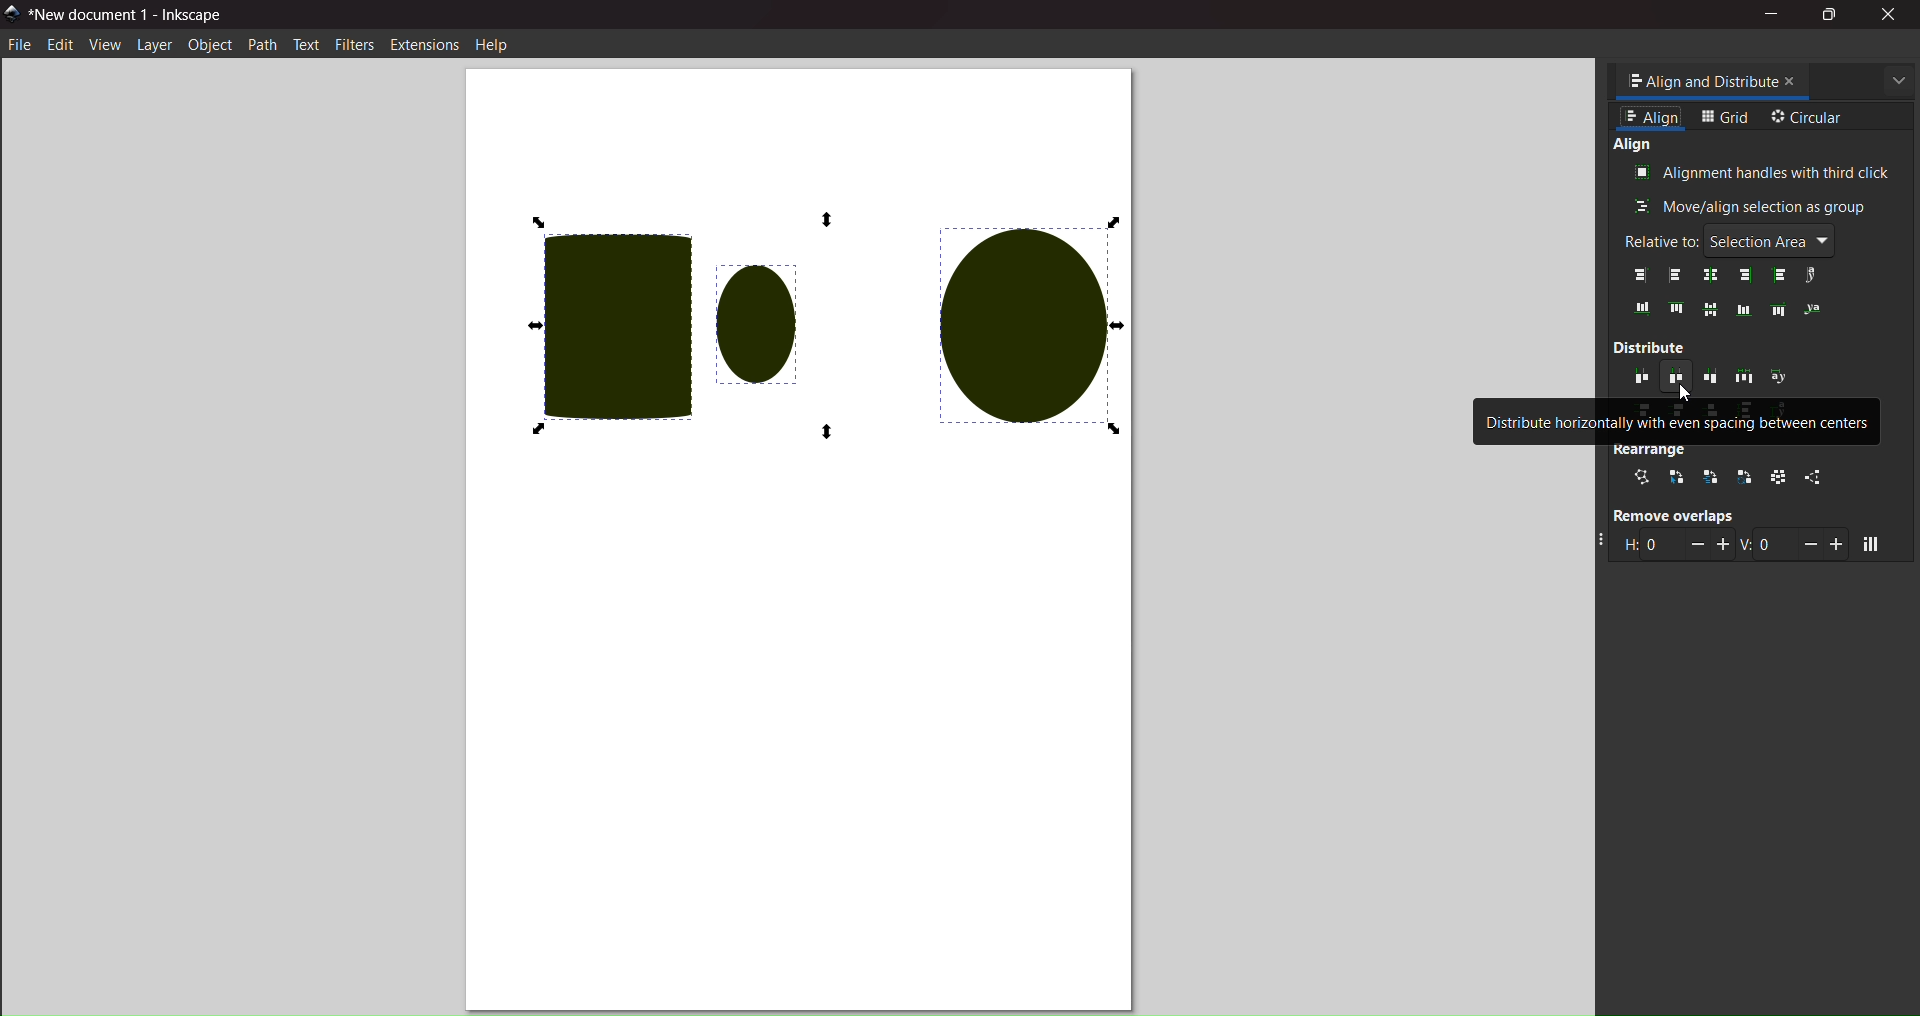 The width and height of the screenshot is (1920, 1016). Describe the element at coordinates (1681, 393) in the screenshot. I see `cursor` at that location.